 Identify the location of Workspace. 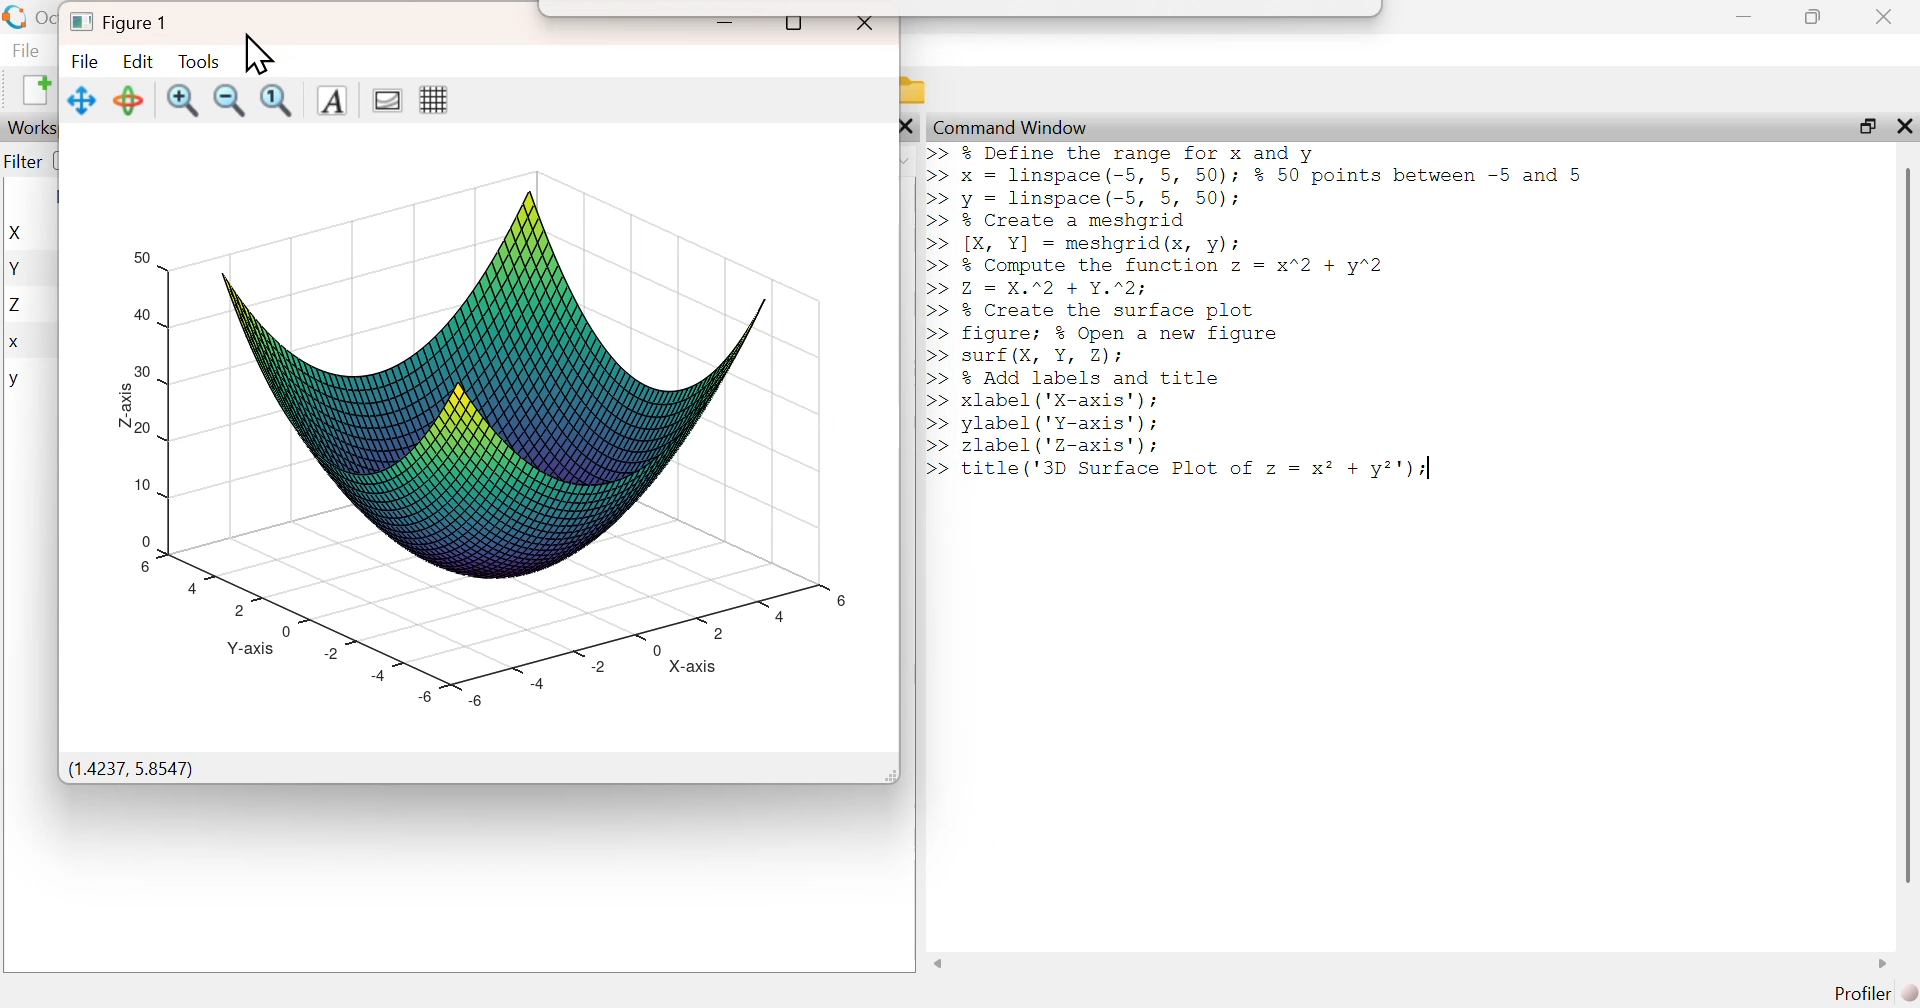
(32, 128).